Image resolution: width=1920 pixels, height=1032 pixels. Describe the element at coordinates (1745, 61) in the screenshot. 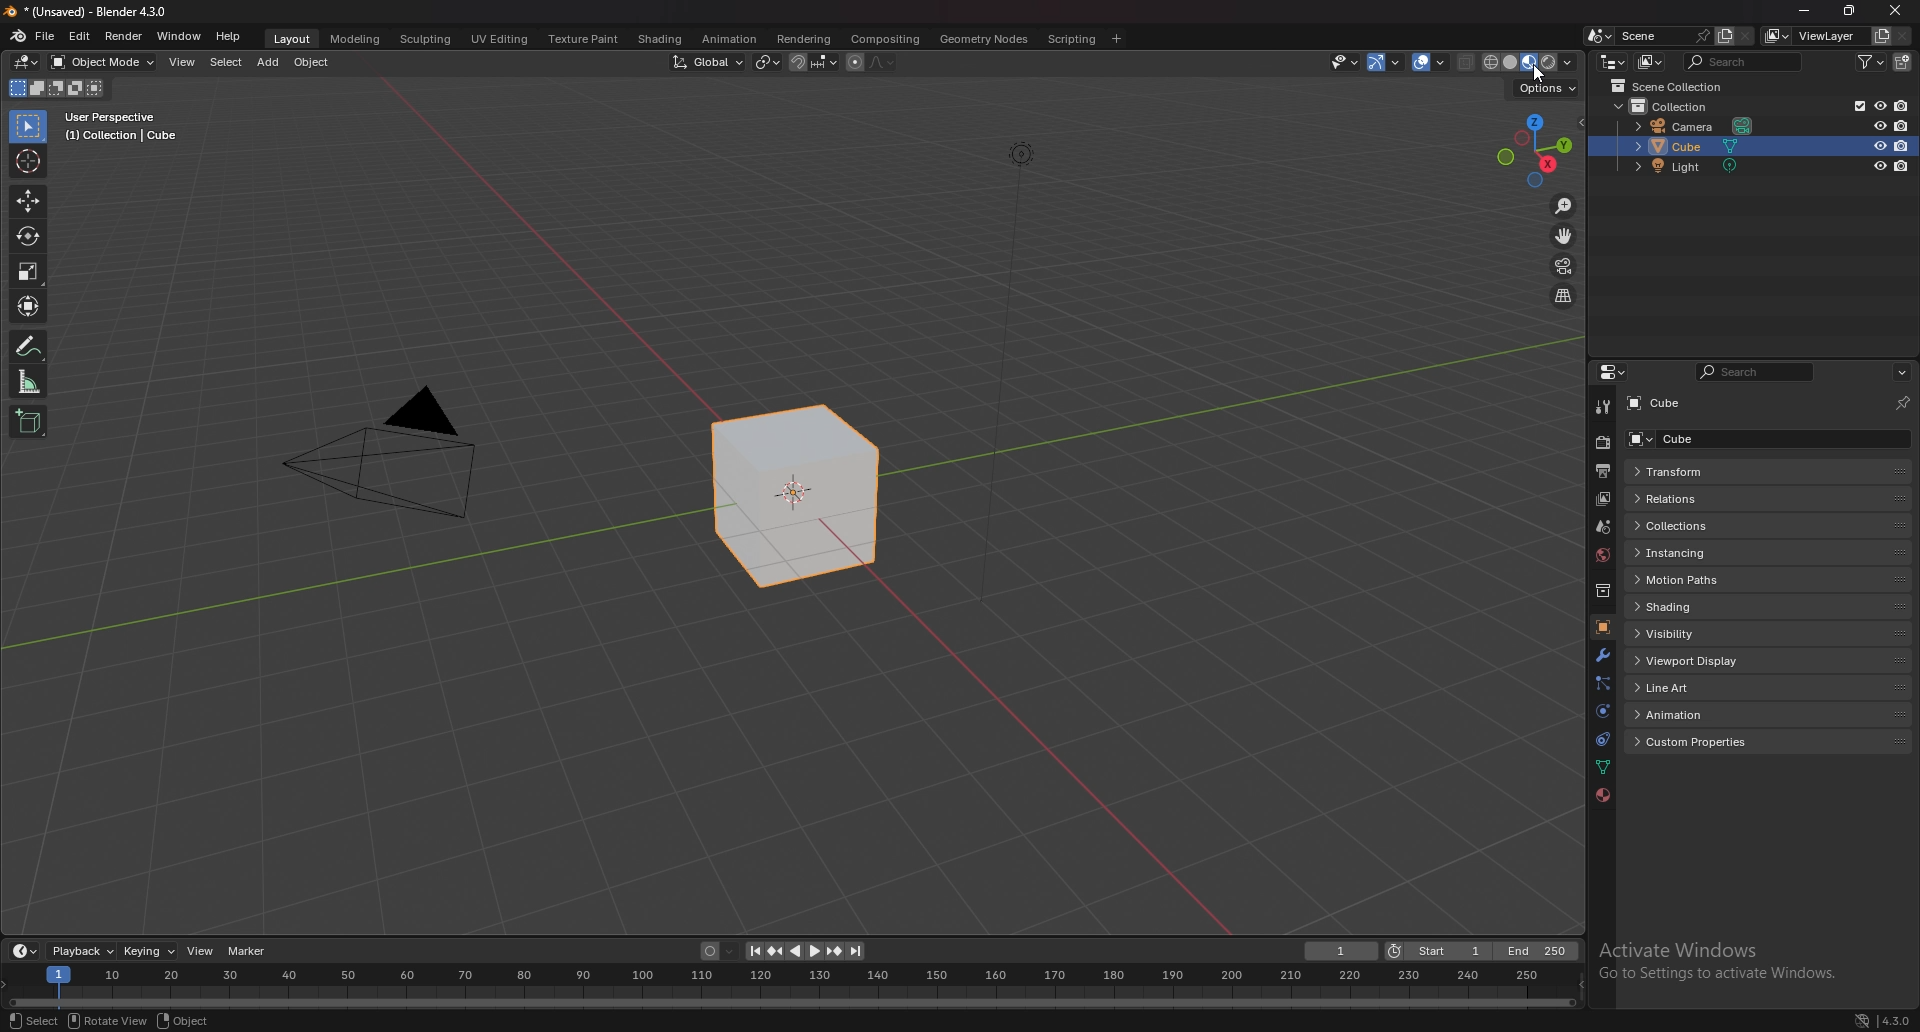

I see `search` at that location.